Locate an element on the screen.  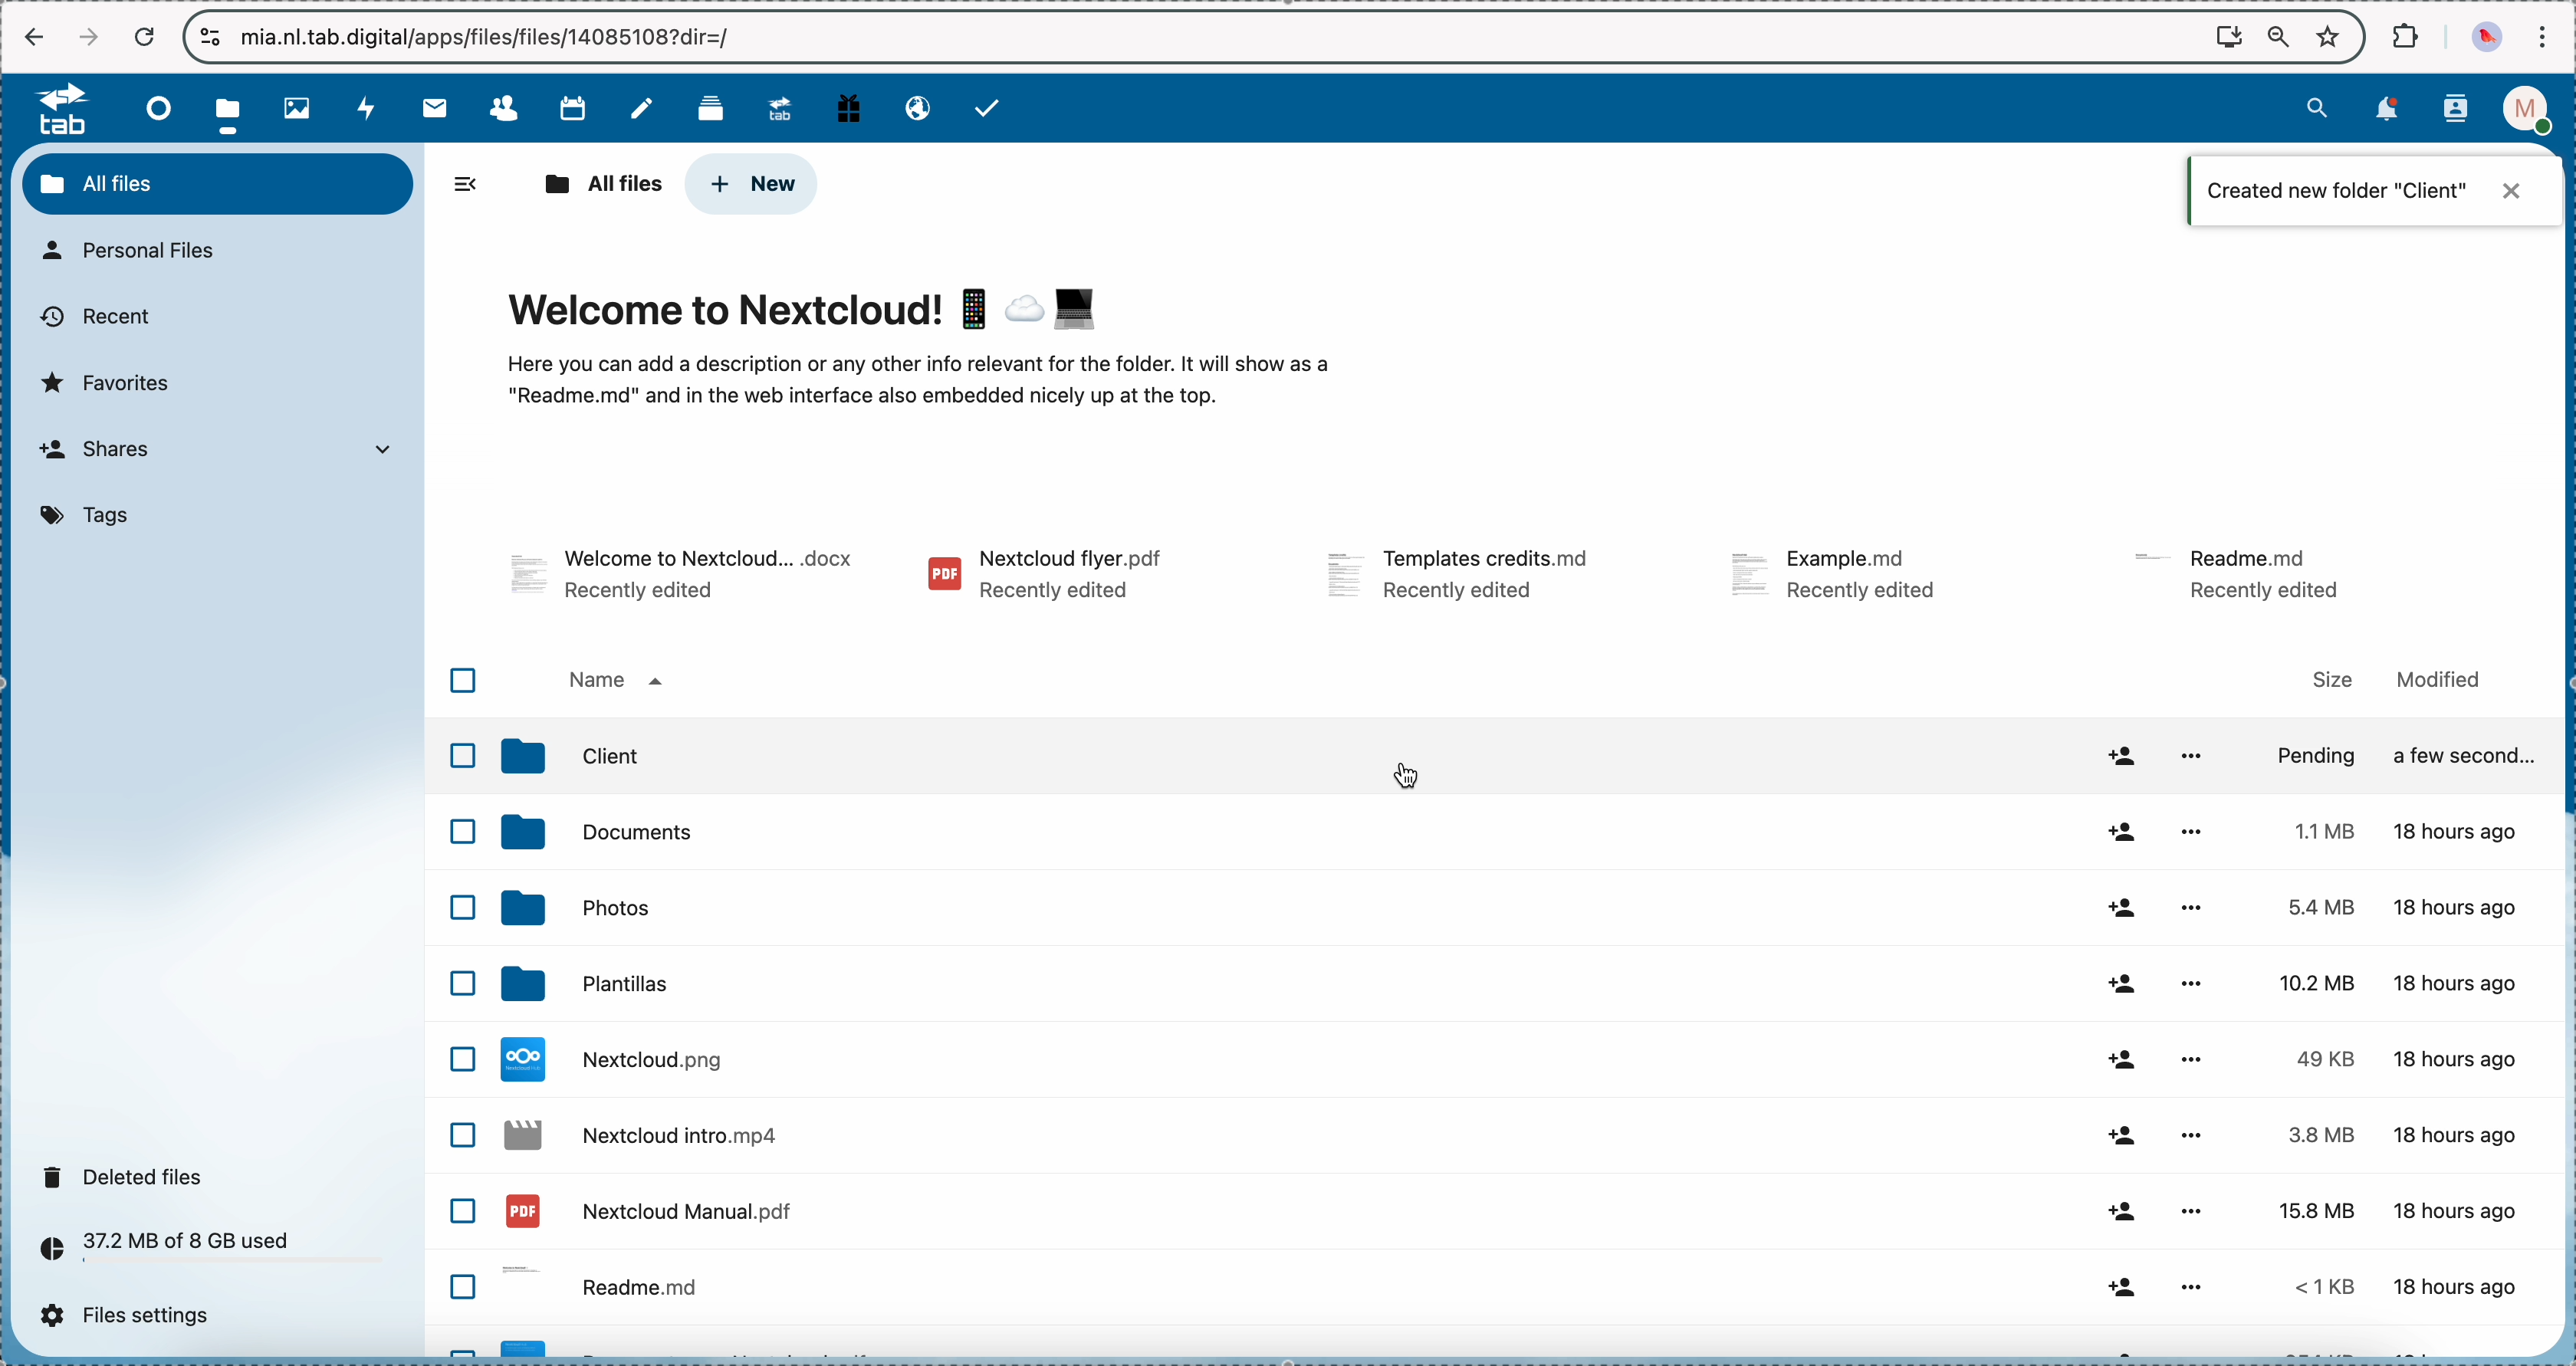
hide side bar is located at coordinates (466, 184).